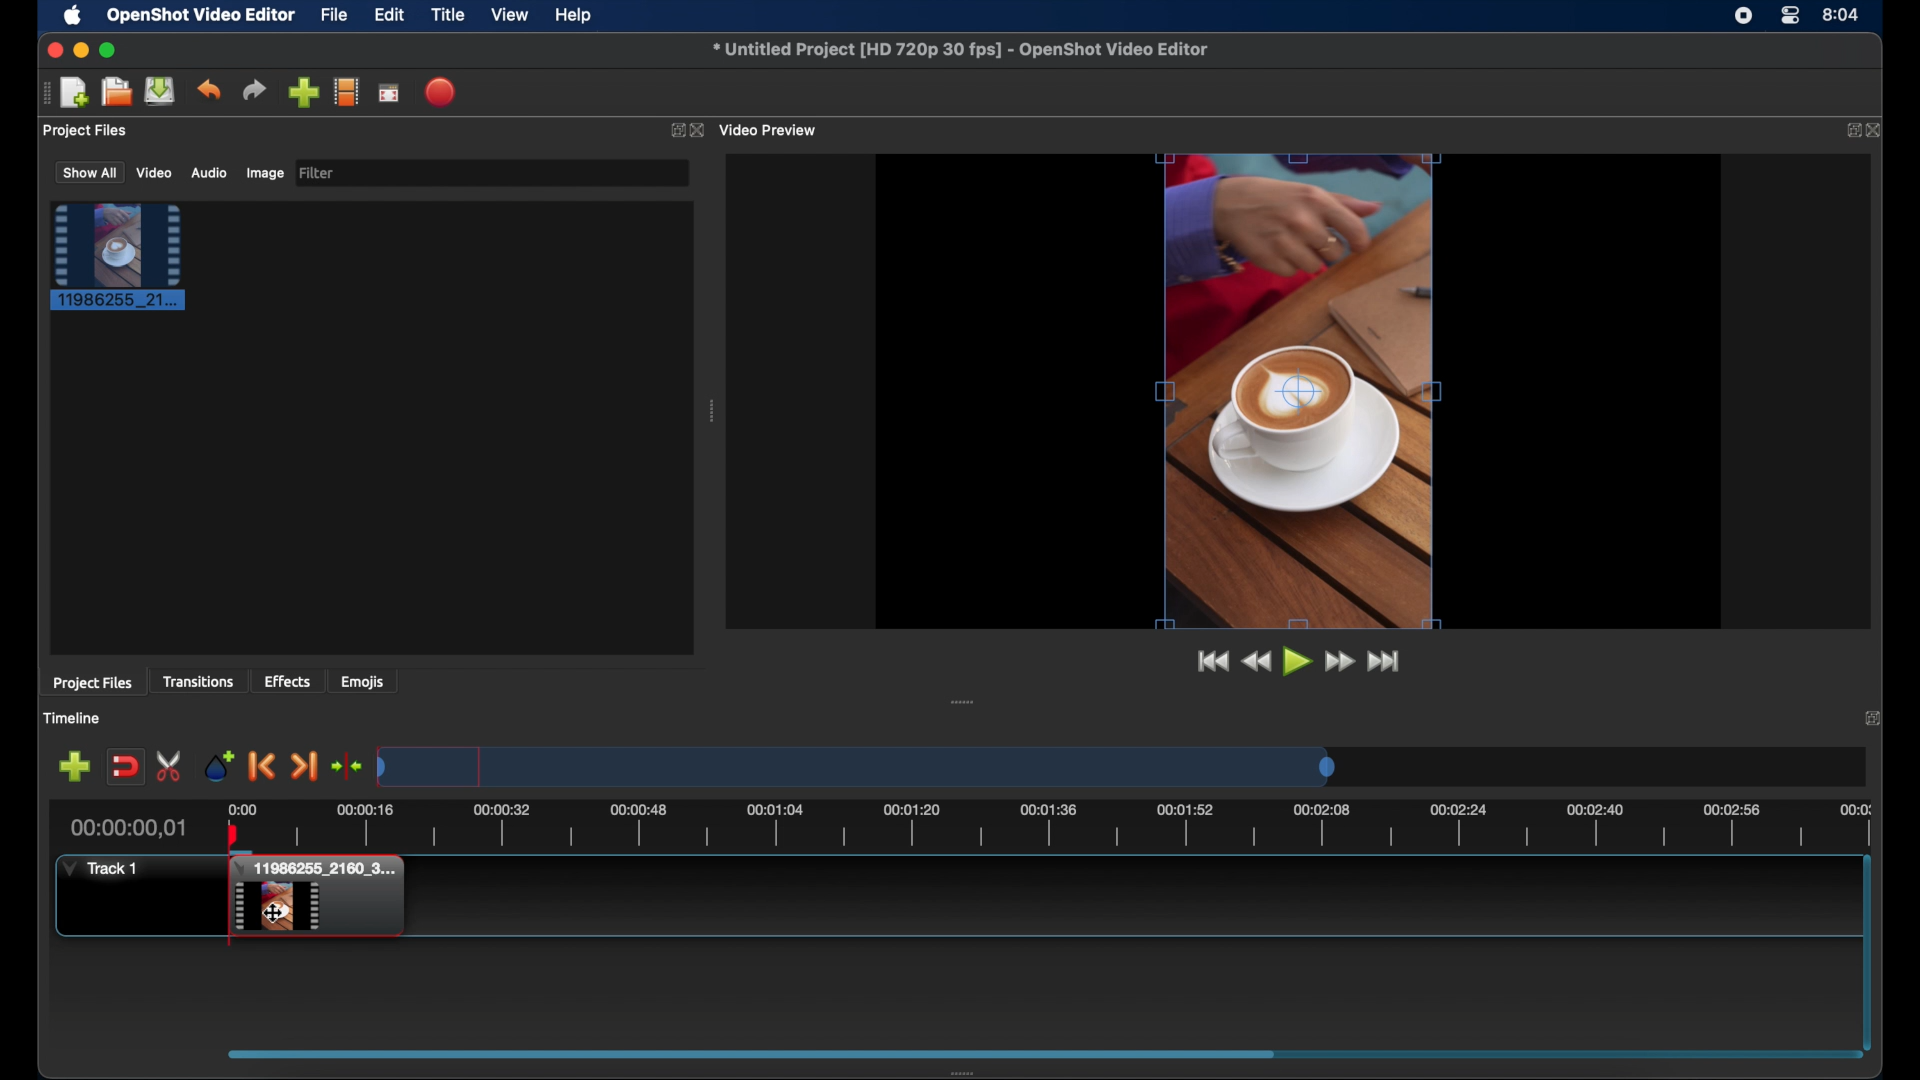 Image resolution: width=1920 pixels, height=1080 pixels. What do you see at coordinates (1074, 824) in the screenshot?
I see `timeline ` at bounding box center [1074, 824].